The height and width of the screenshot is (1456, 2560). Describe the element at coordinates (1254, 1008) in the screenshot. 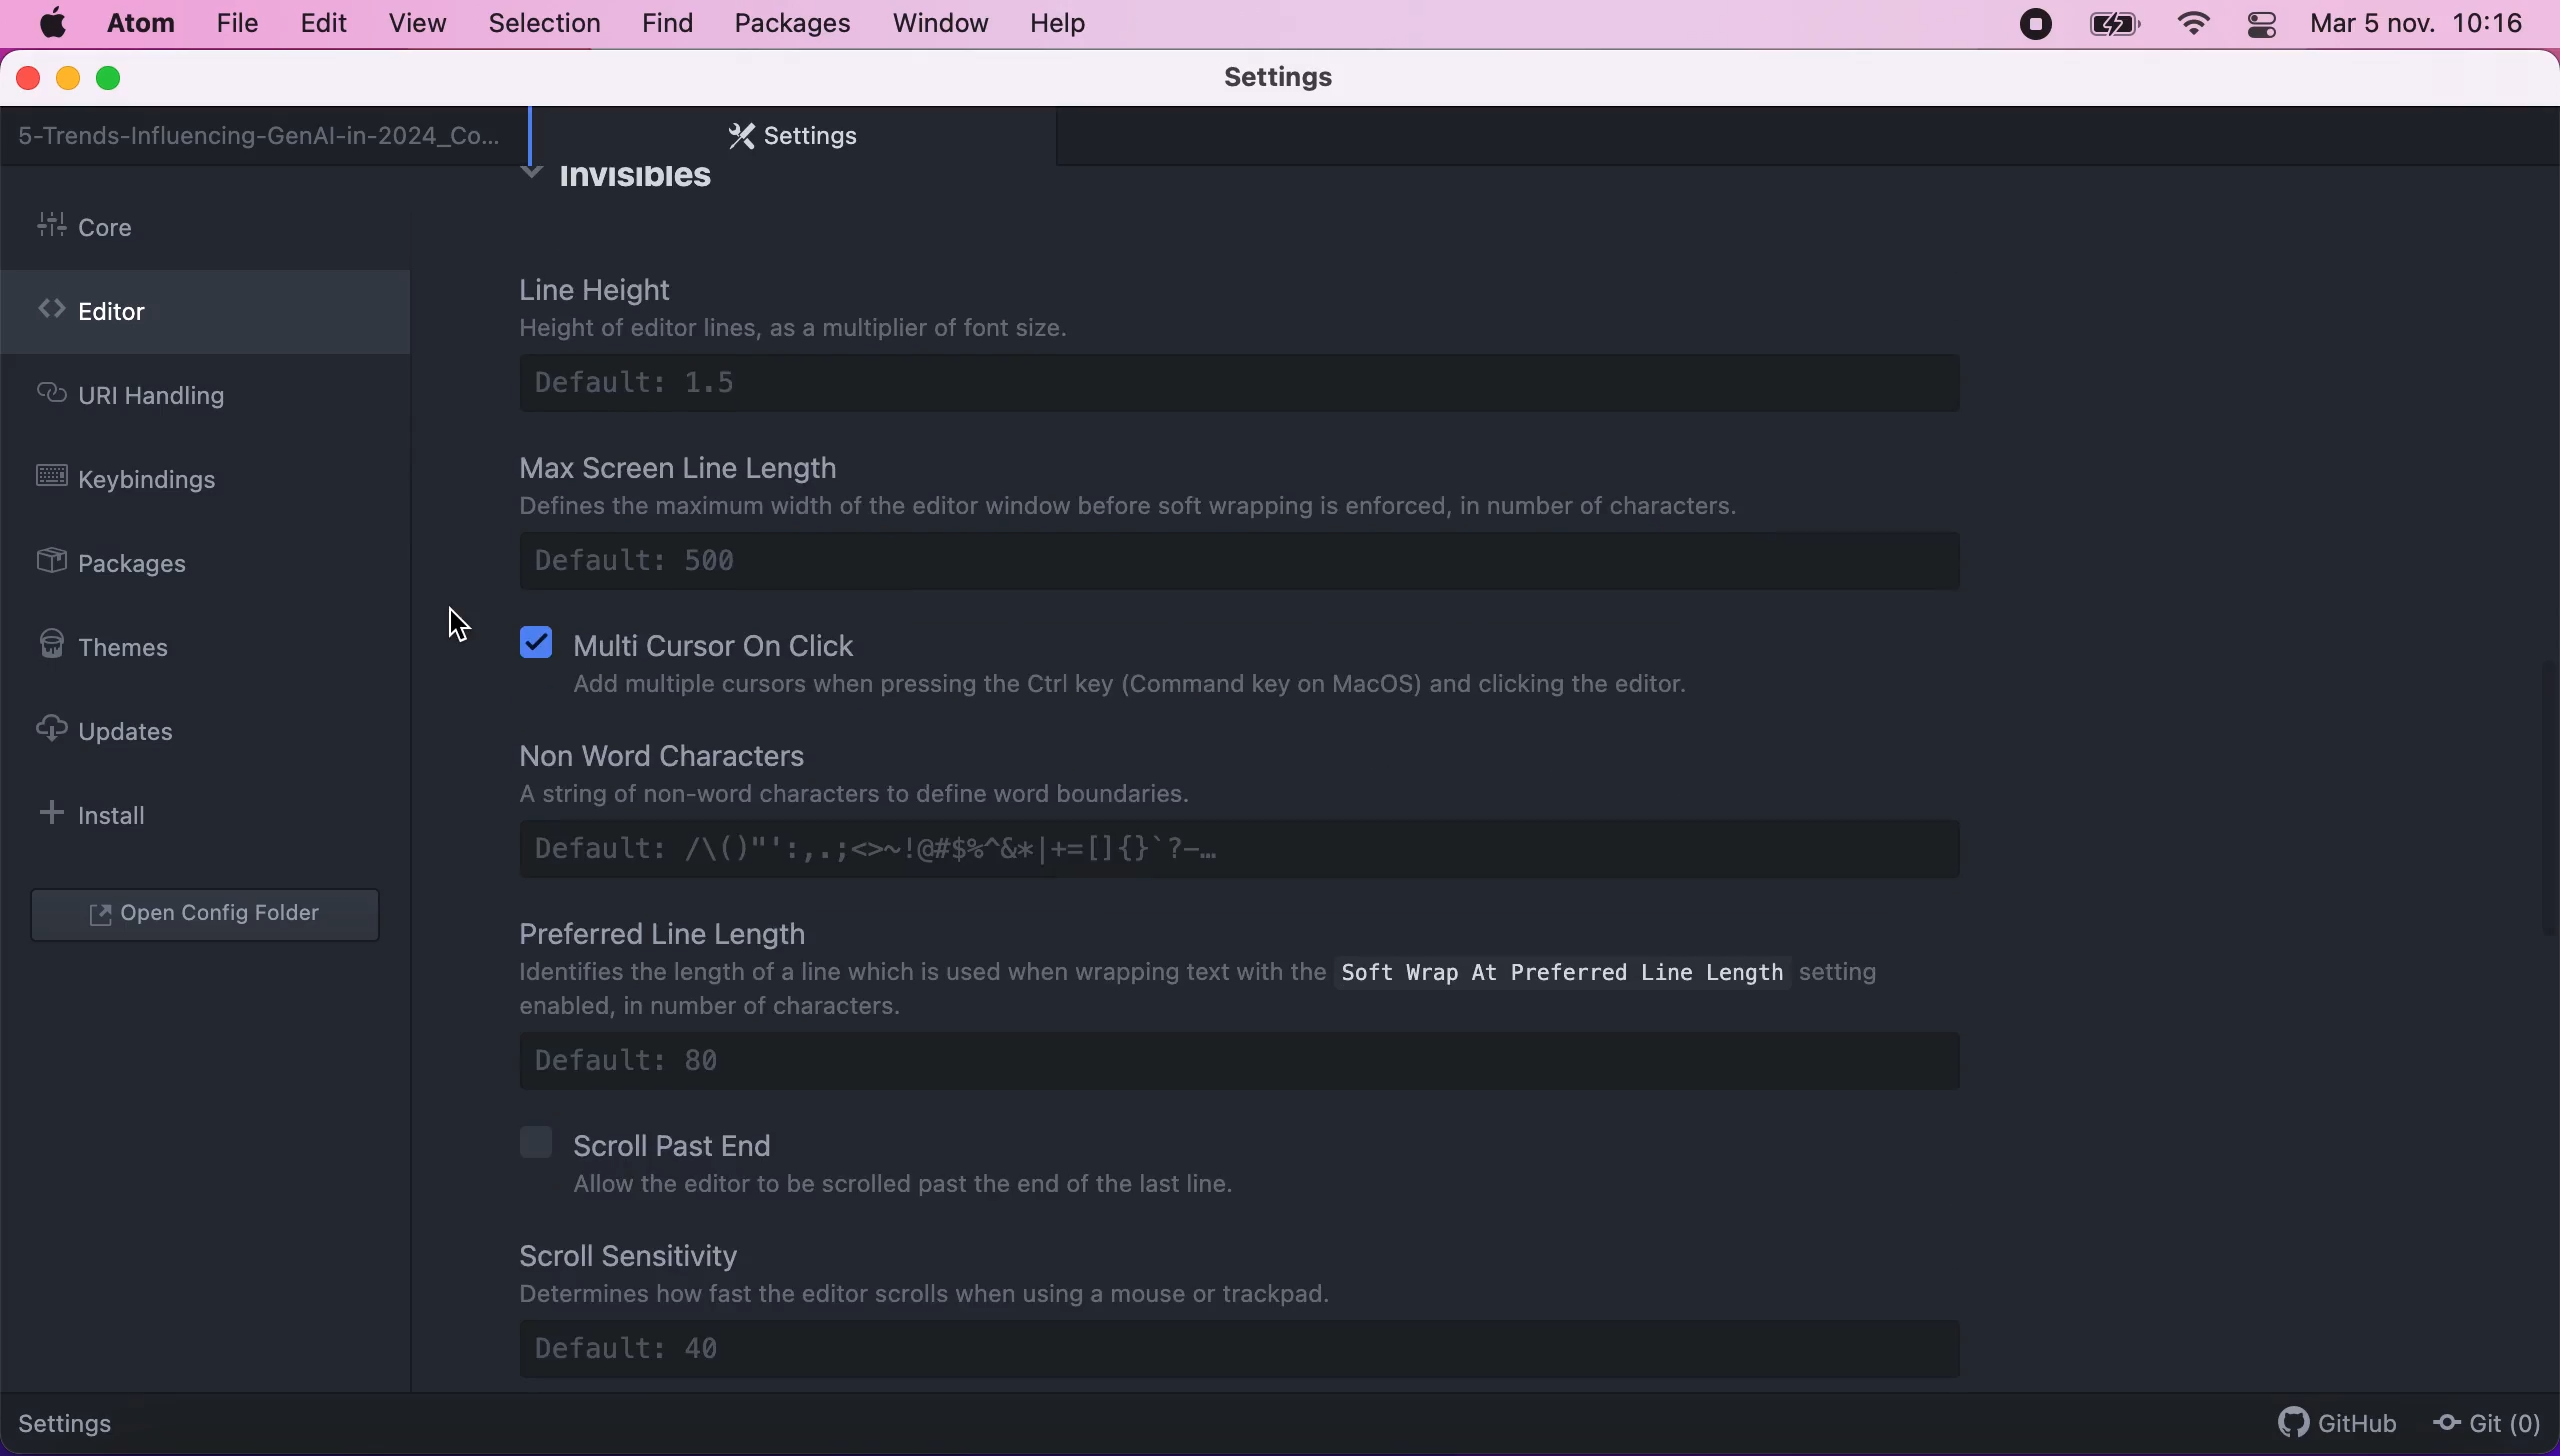

I see `preferred line length` at that location.